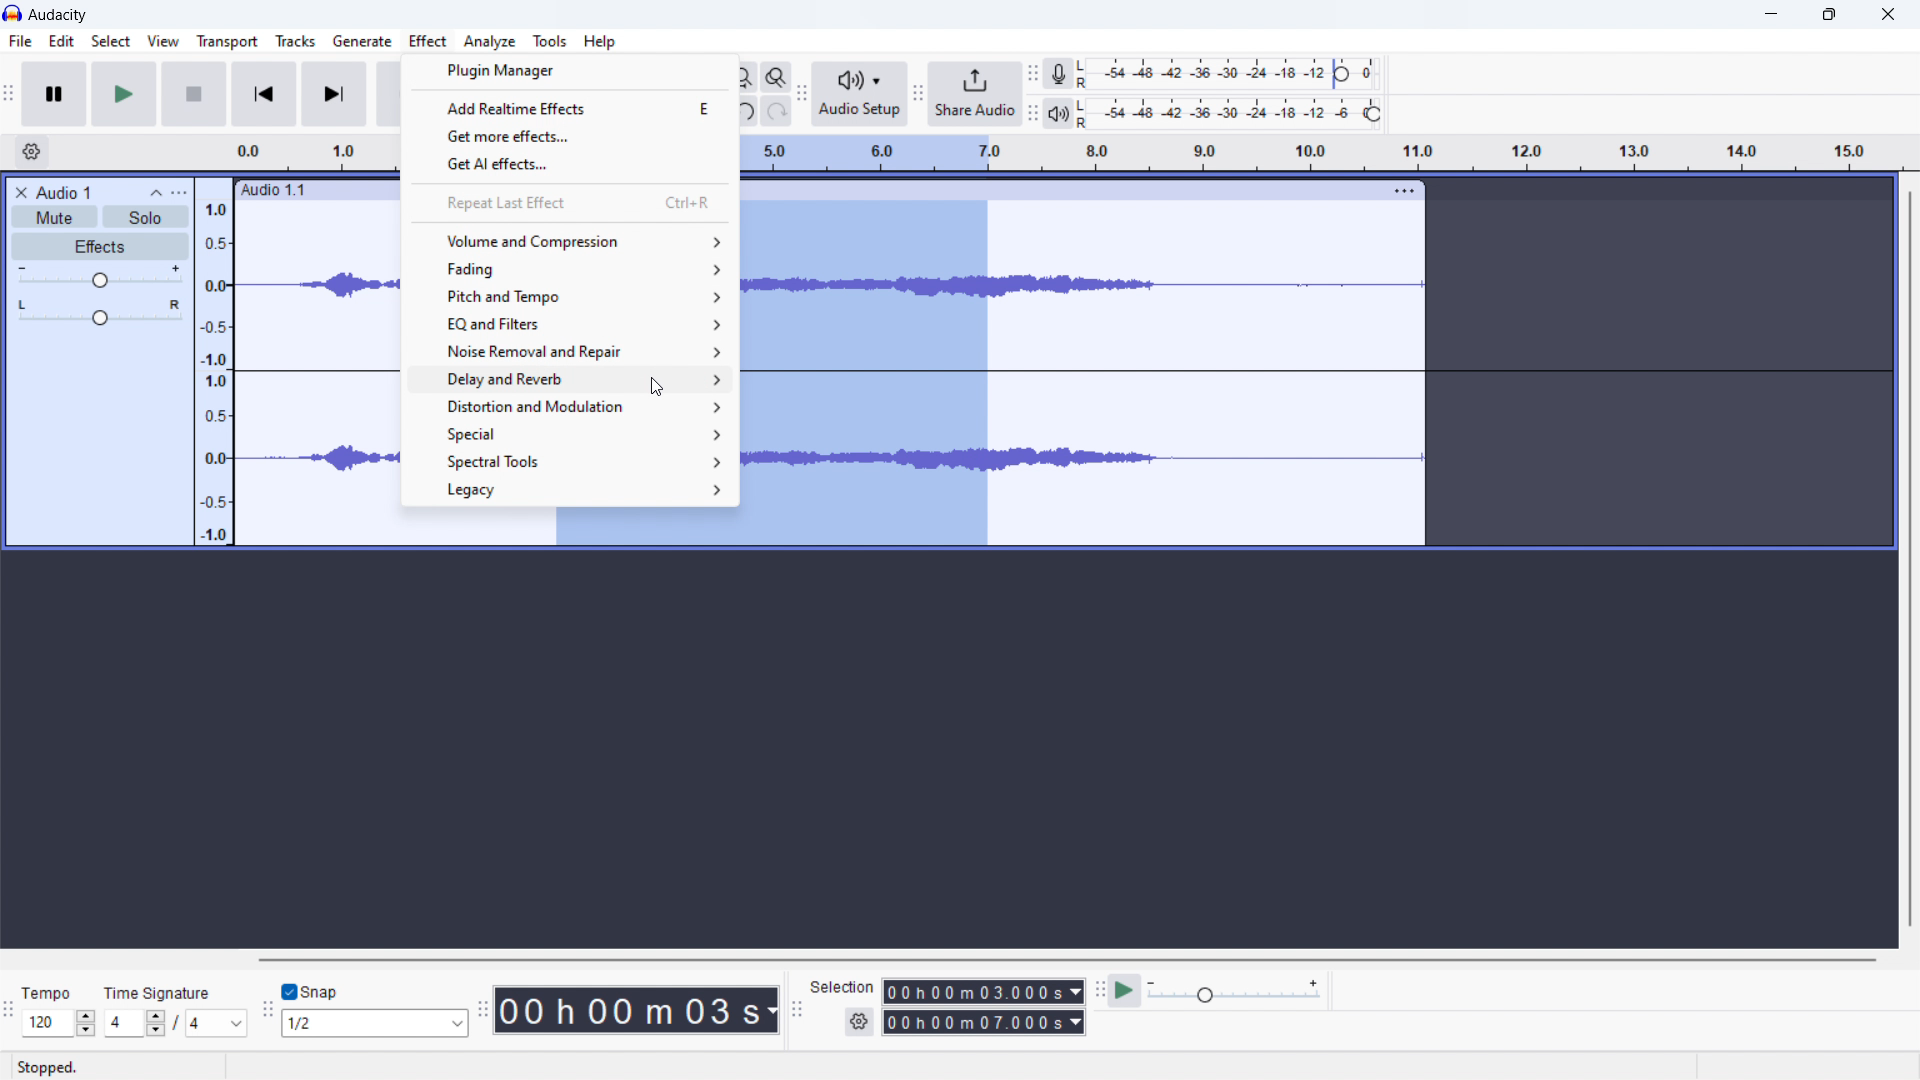  What do you see at coordinates (316, 381) in the screenshot?
I see `soundtrack` at bounding box center [316, 381].